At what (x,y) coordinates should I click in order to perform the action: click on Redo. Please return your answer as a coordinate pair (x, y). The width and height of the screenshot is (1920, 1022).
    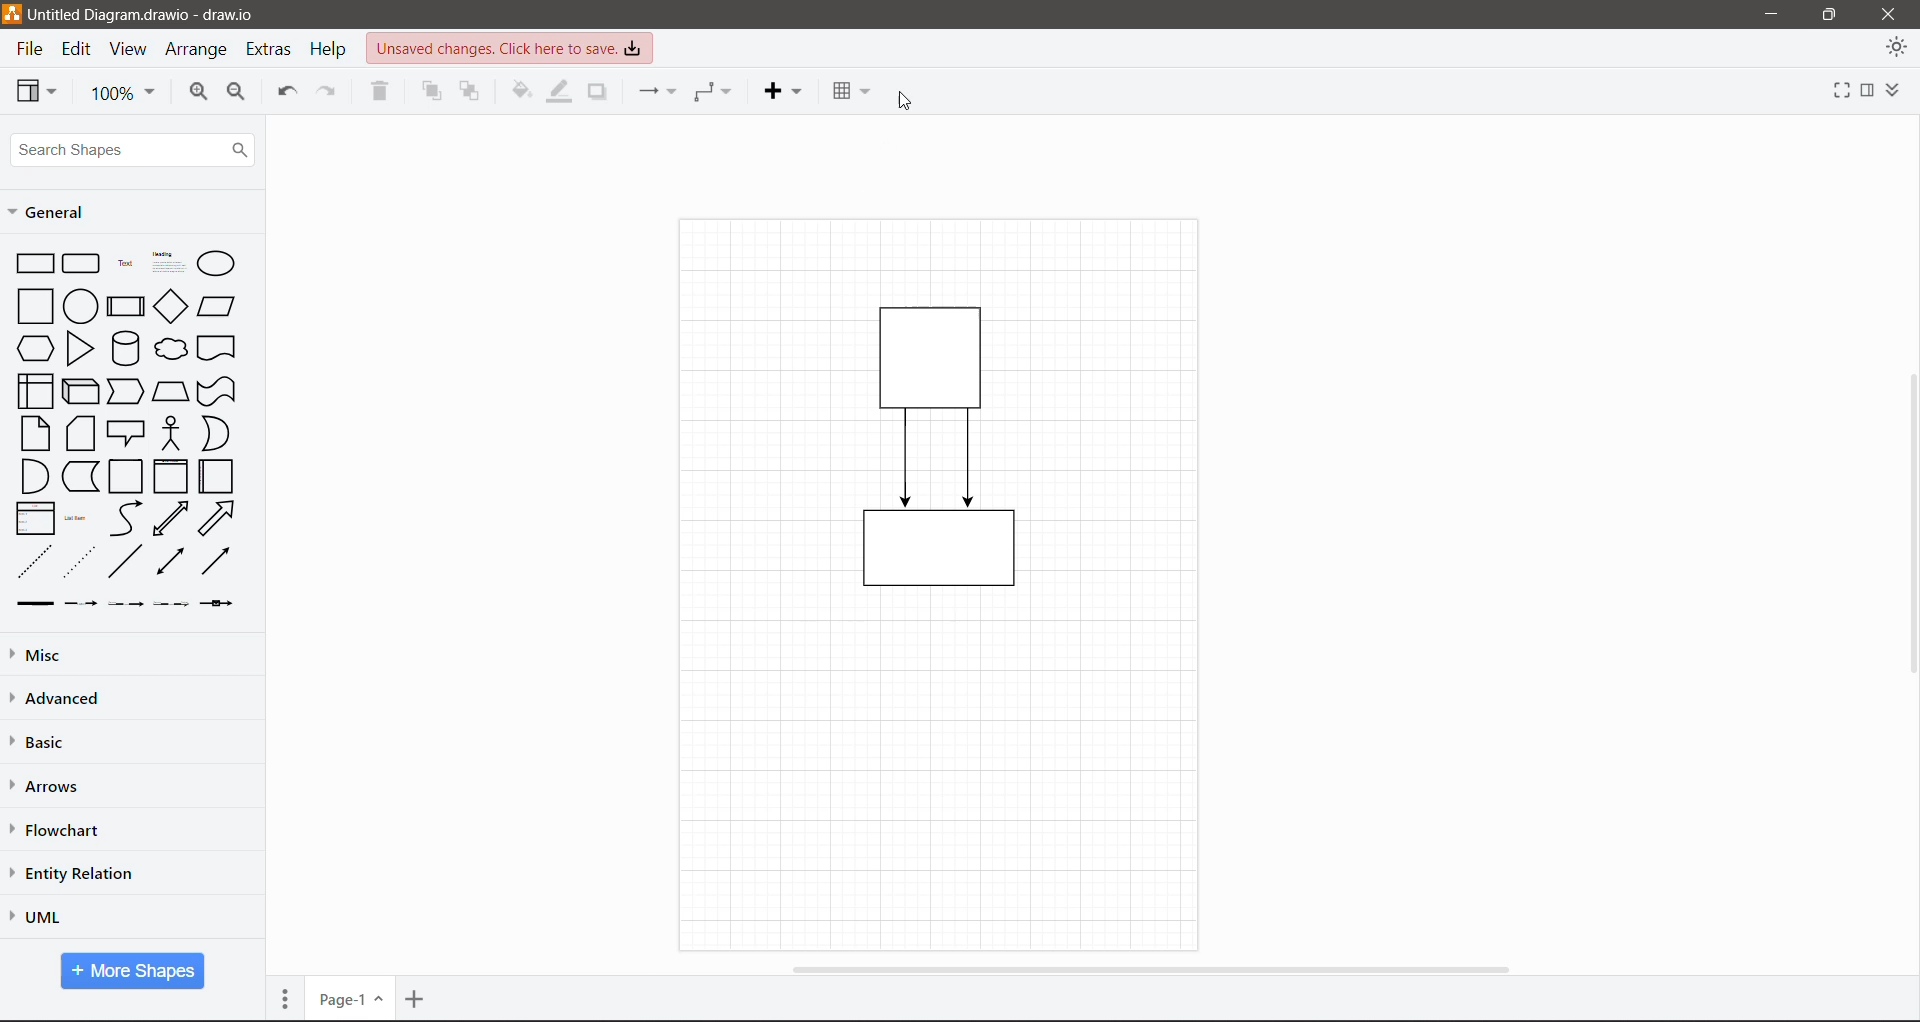
    Looking at the image, I should click on (331, 93).